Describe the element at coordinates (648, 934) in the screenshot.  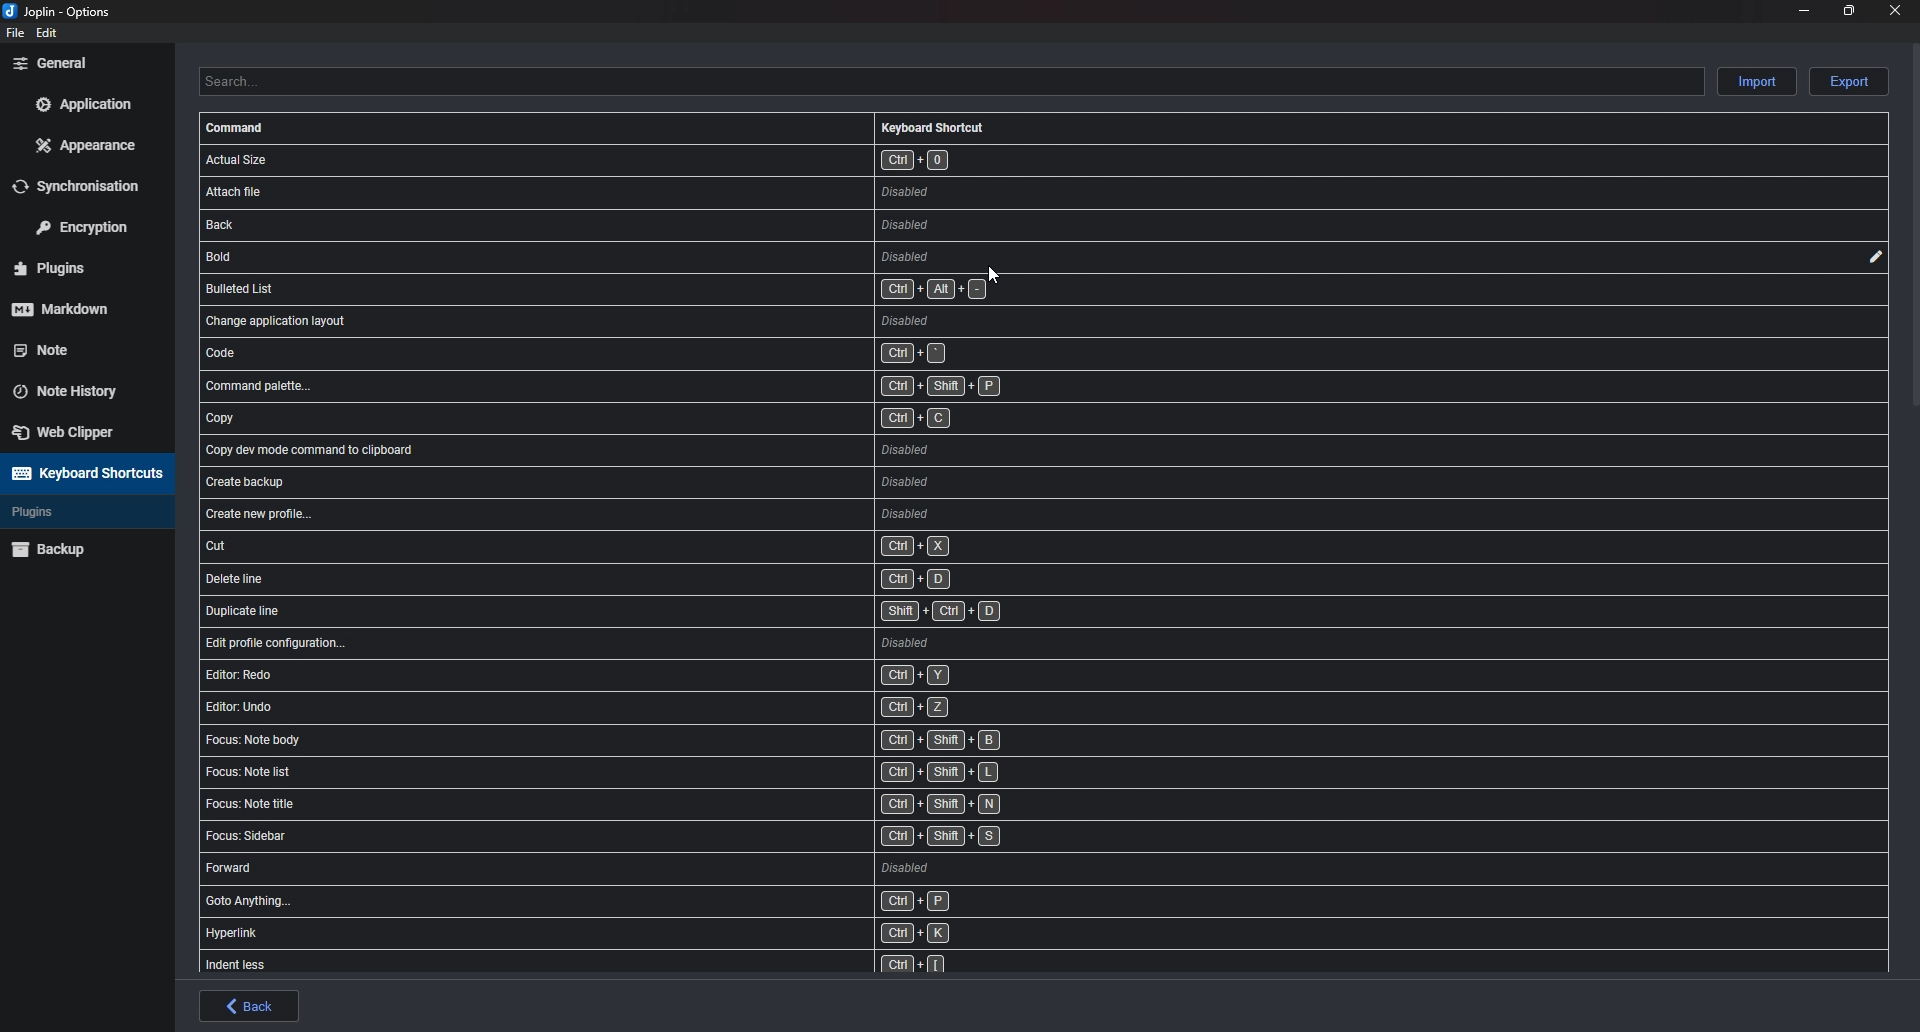
I see `shortcut` at that location.